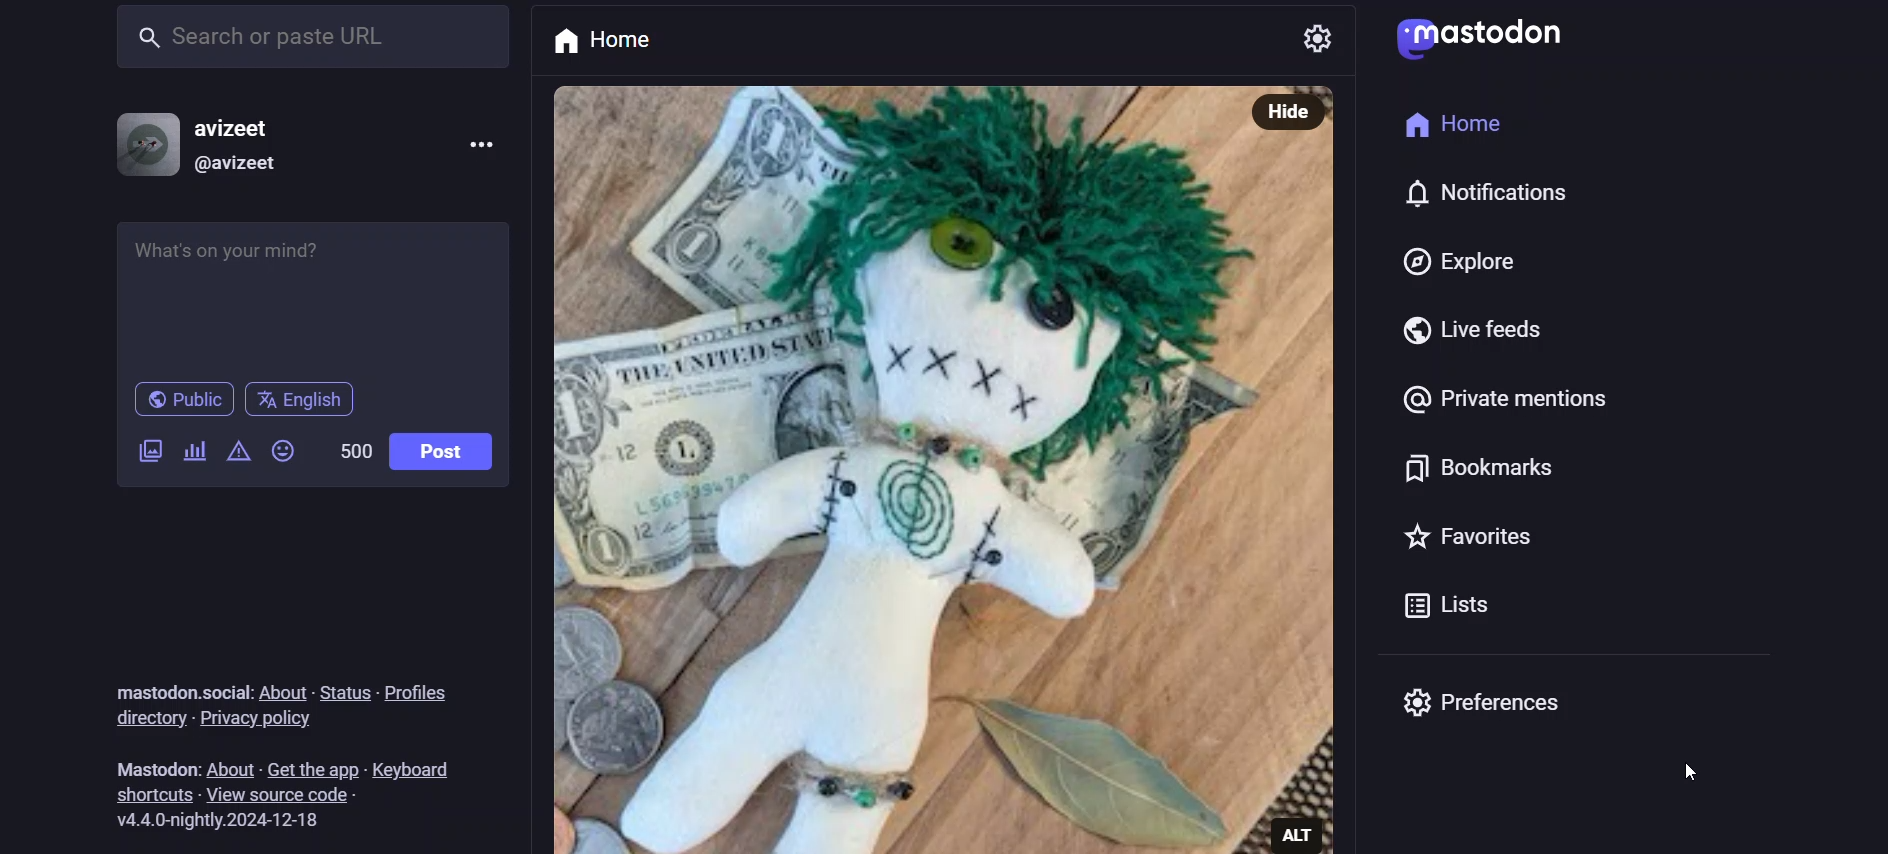 This screenshot has width=1888, height=854. I want to click on keyboard, so click(426, 770).